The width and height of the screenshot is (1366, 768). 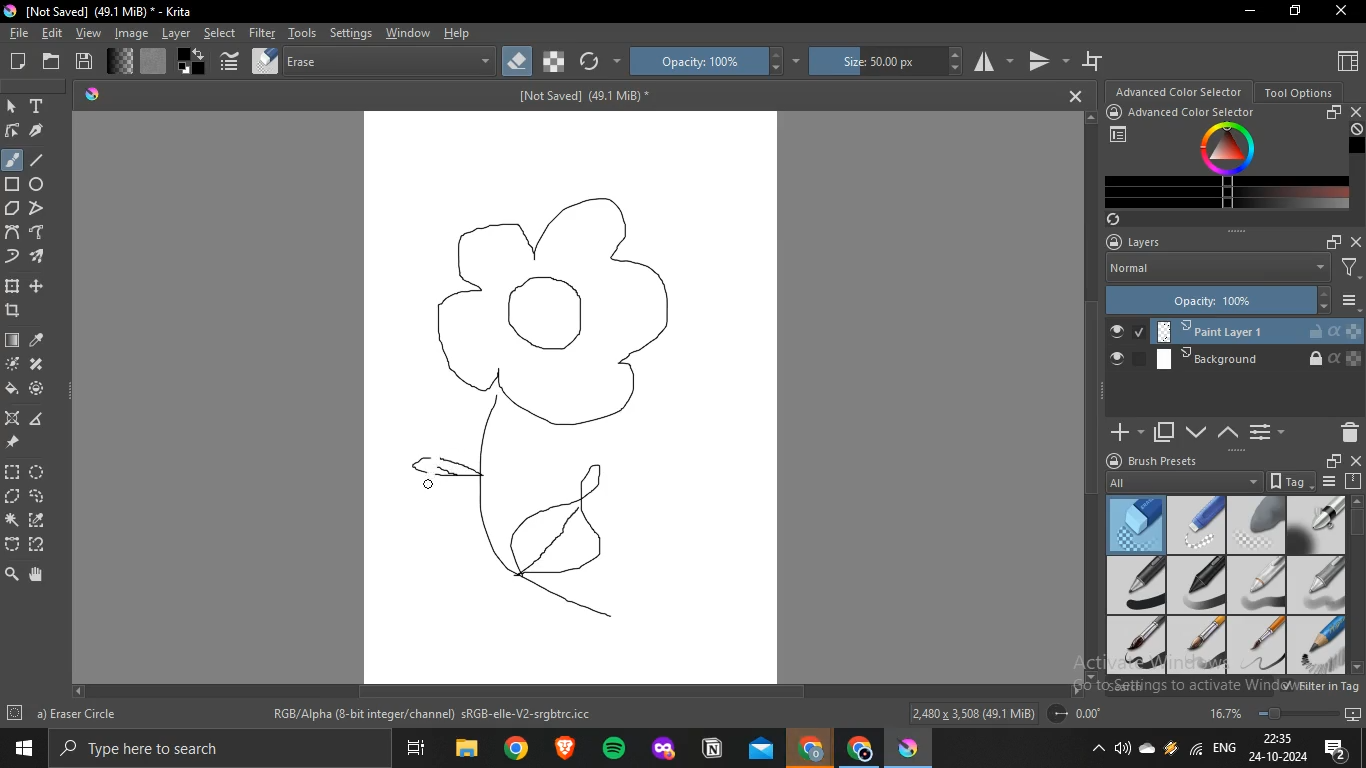 What do you see at coordinates (1080, 713) in the screenshot?
I see `Radius` at bounding box center [1080, 713].